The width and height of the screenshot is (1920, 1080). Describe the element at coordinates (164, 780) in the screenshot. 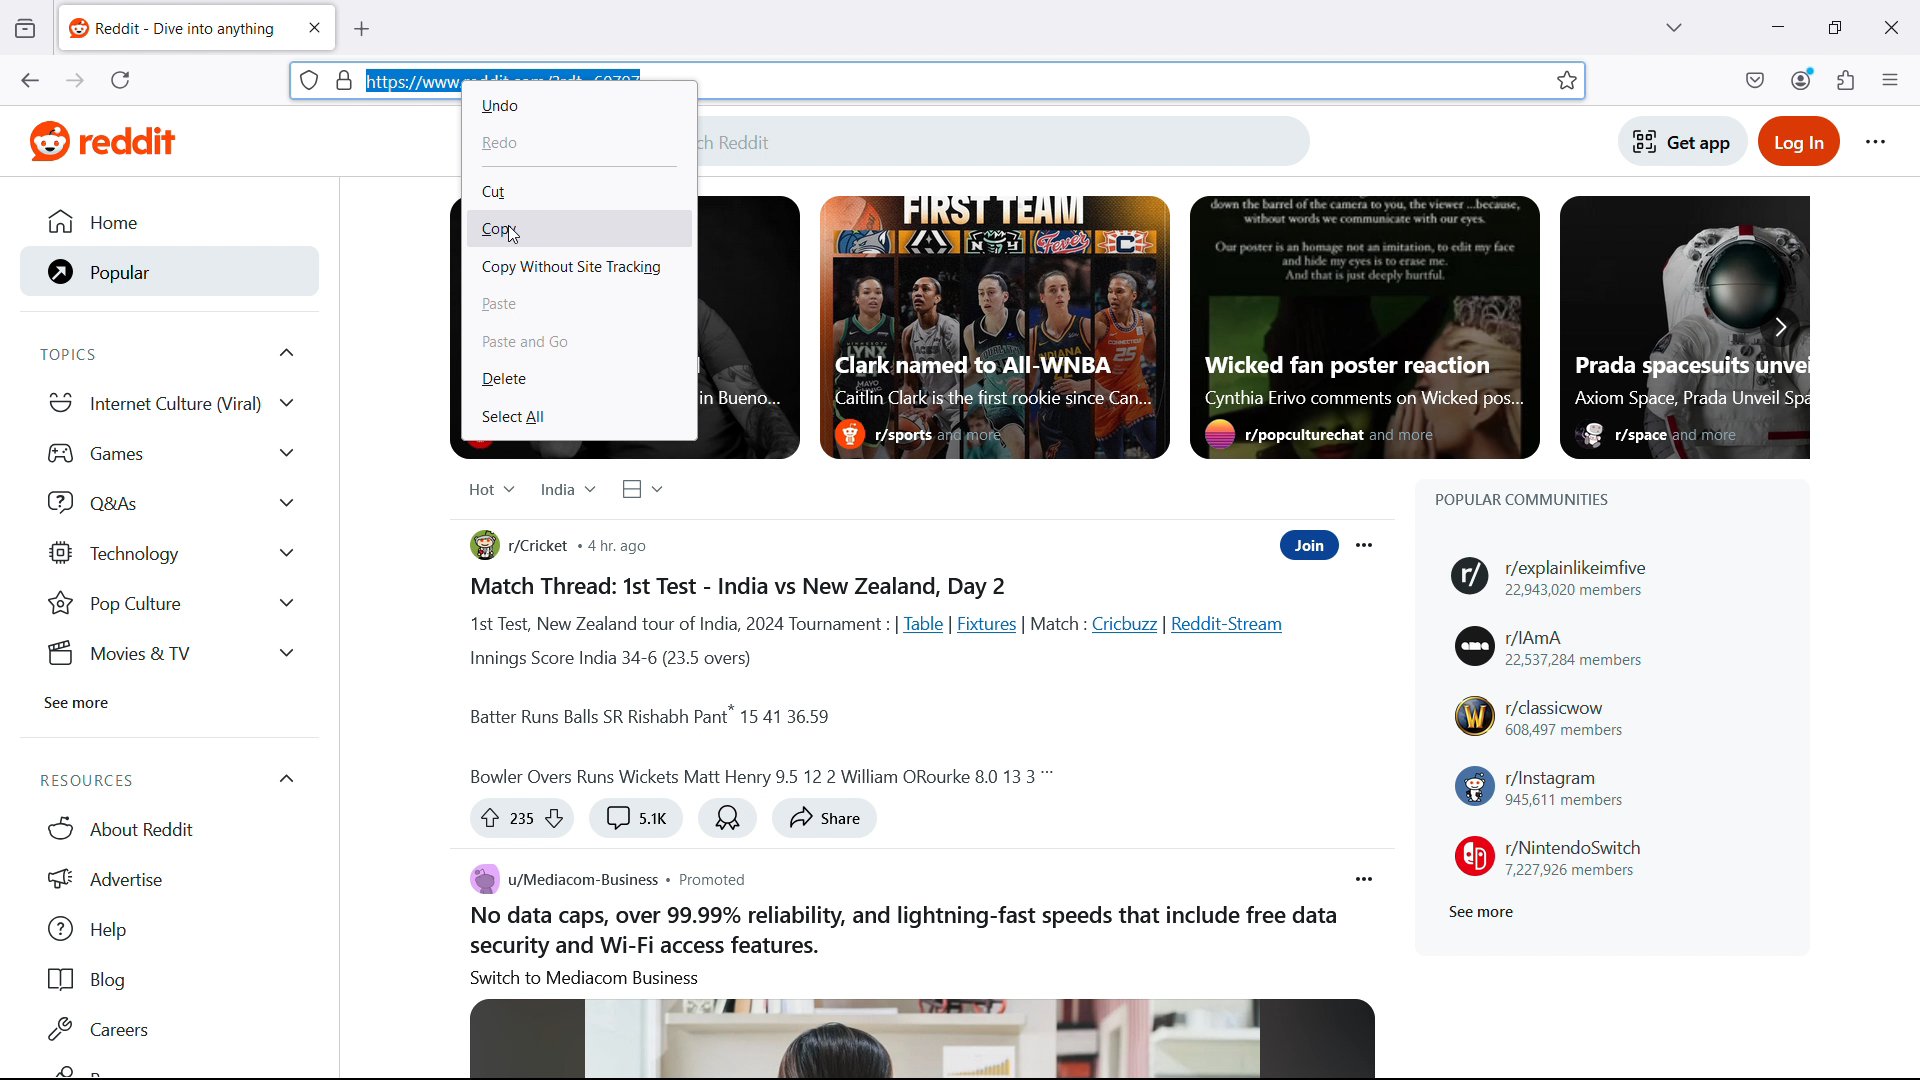

I see `Resources` at that location.